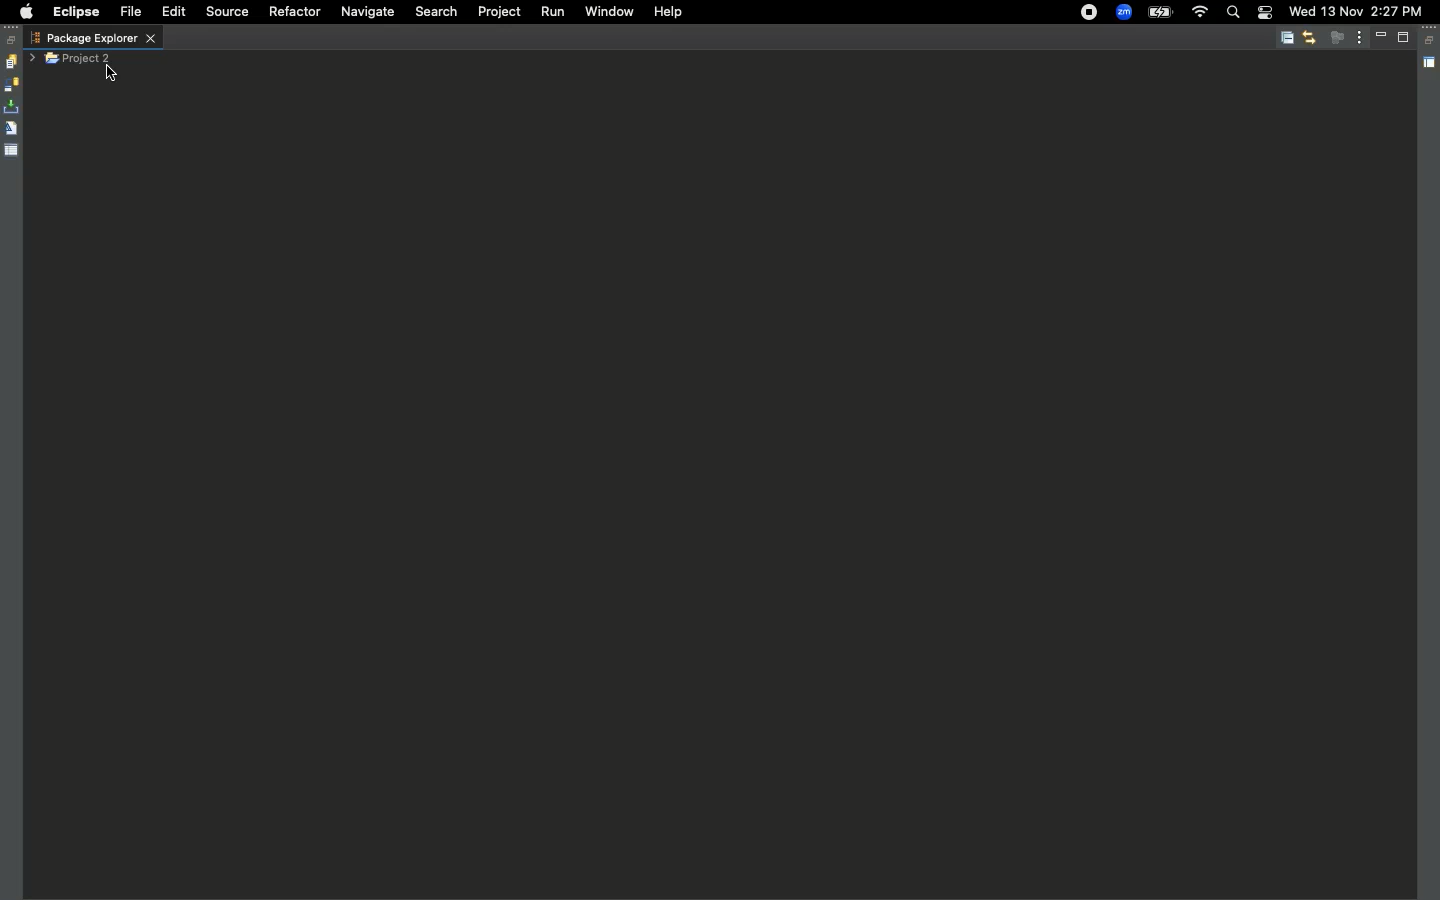  What do you see at coordinates (495, 12) in the screenshot?
I see `Project` at bounding box center [495, 12].